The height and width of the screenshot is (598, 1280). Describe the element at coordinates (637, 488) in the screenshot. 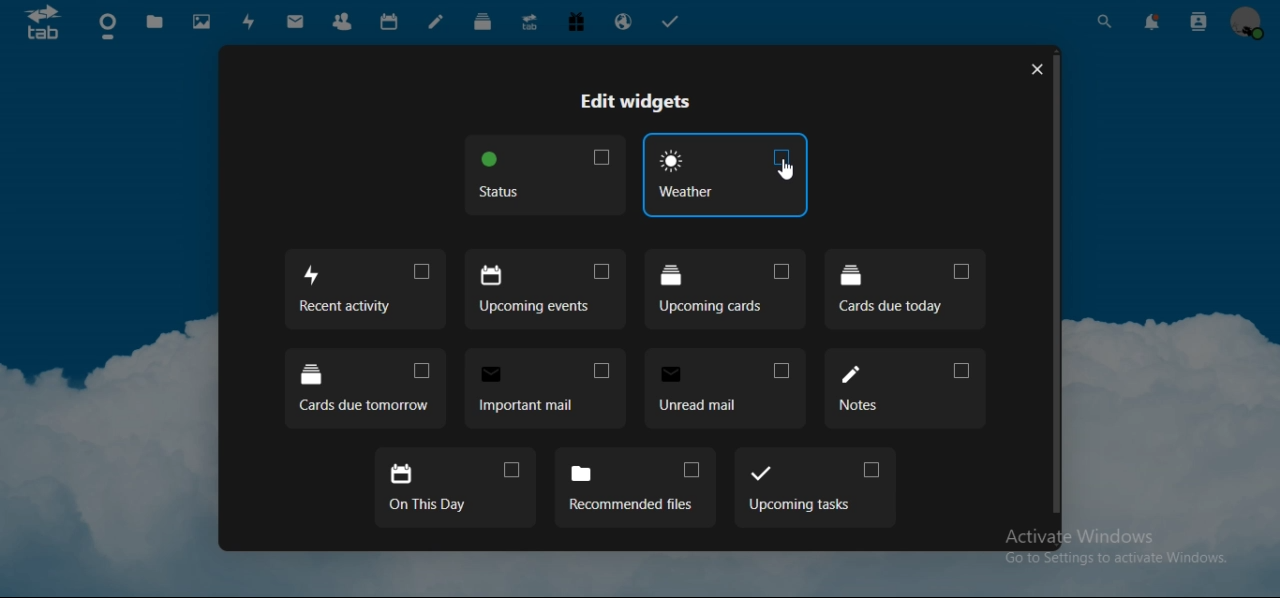

I see `recommended files` at that location.